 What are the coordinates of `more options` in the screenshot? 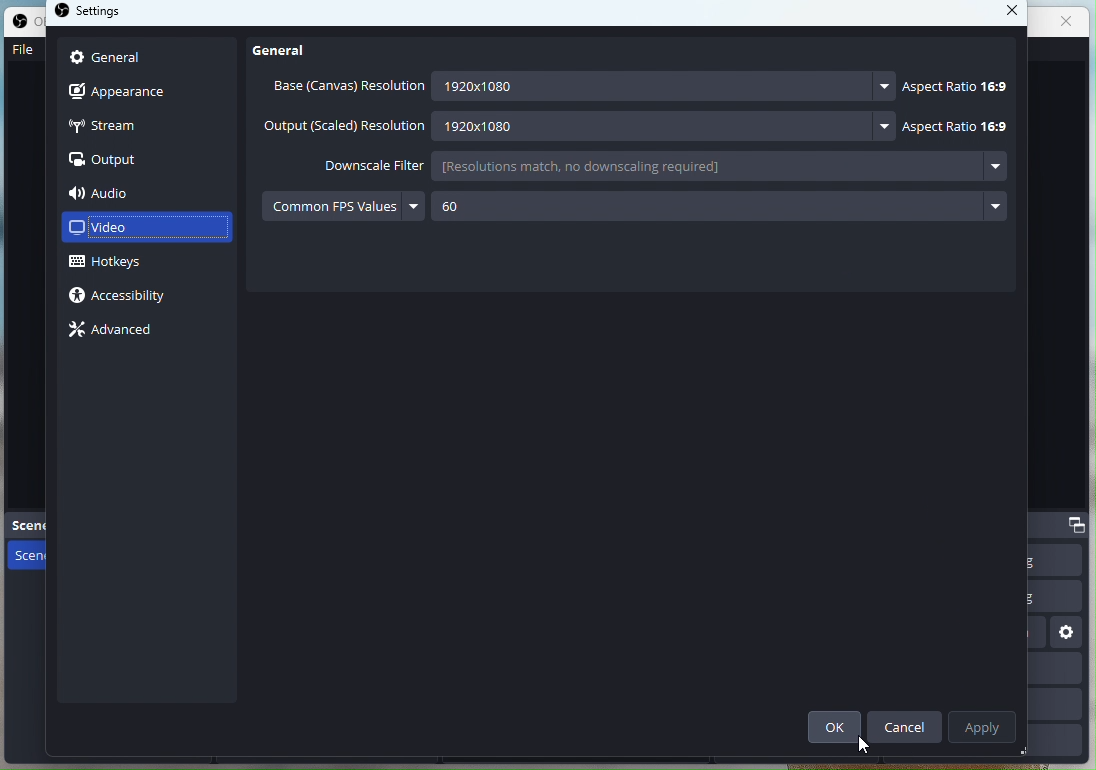 It's located at (884, 88).